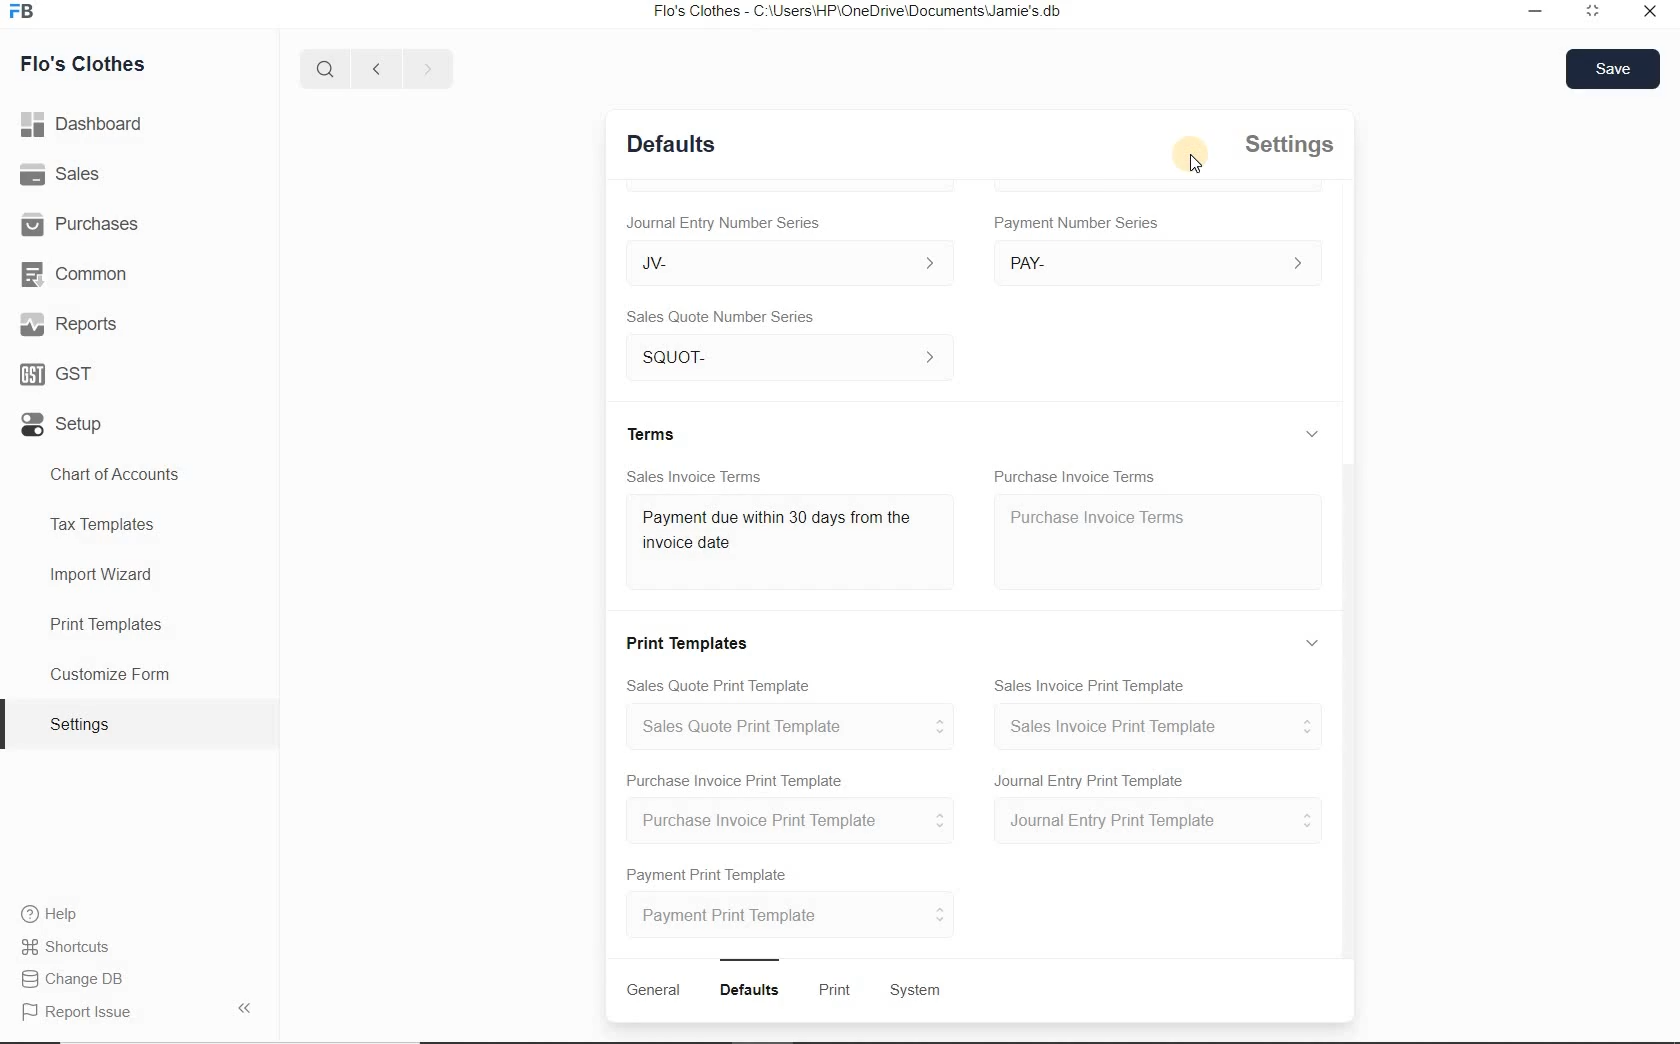 The width and height of the screenshot is (1680, 1044). I want to click on Help, so click(49, 913).